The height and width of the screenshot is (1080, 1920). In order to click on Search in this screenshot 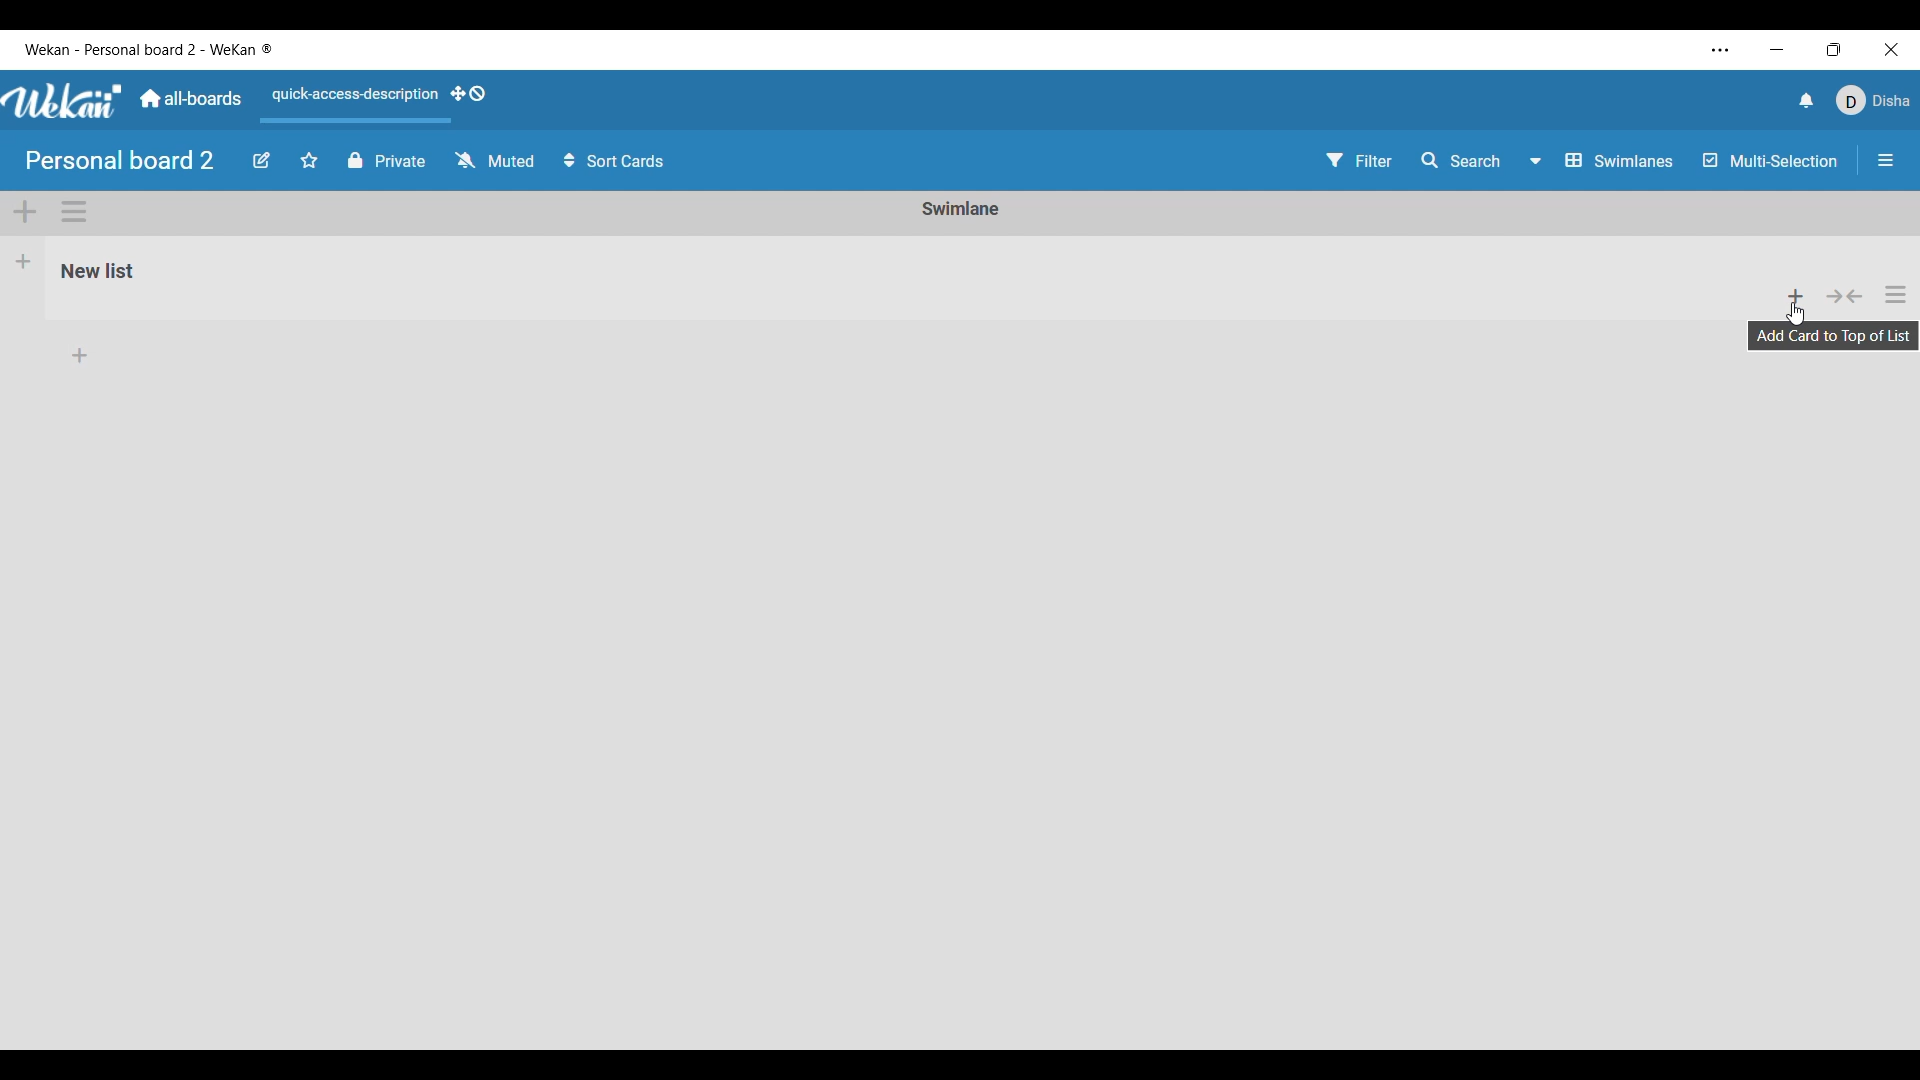, I will do `click(1463, 160)`.